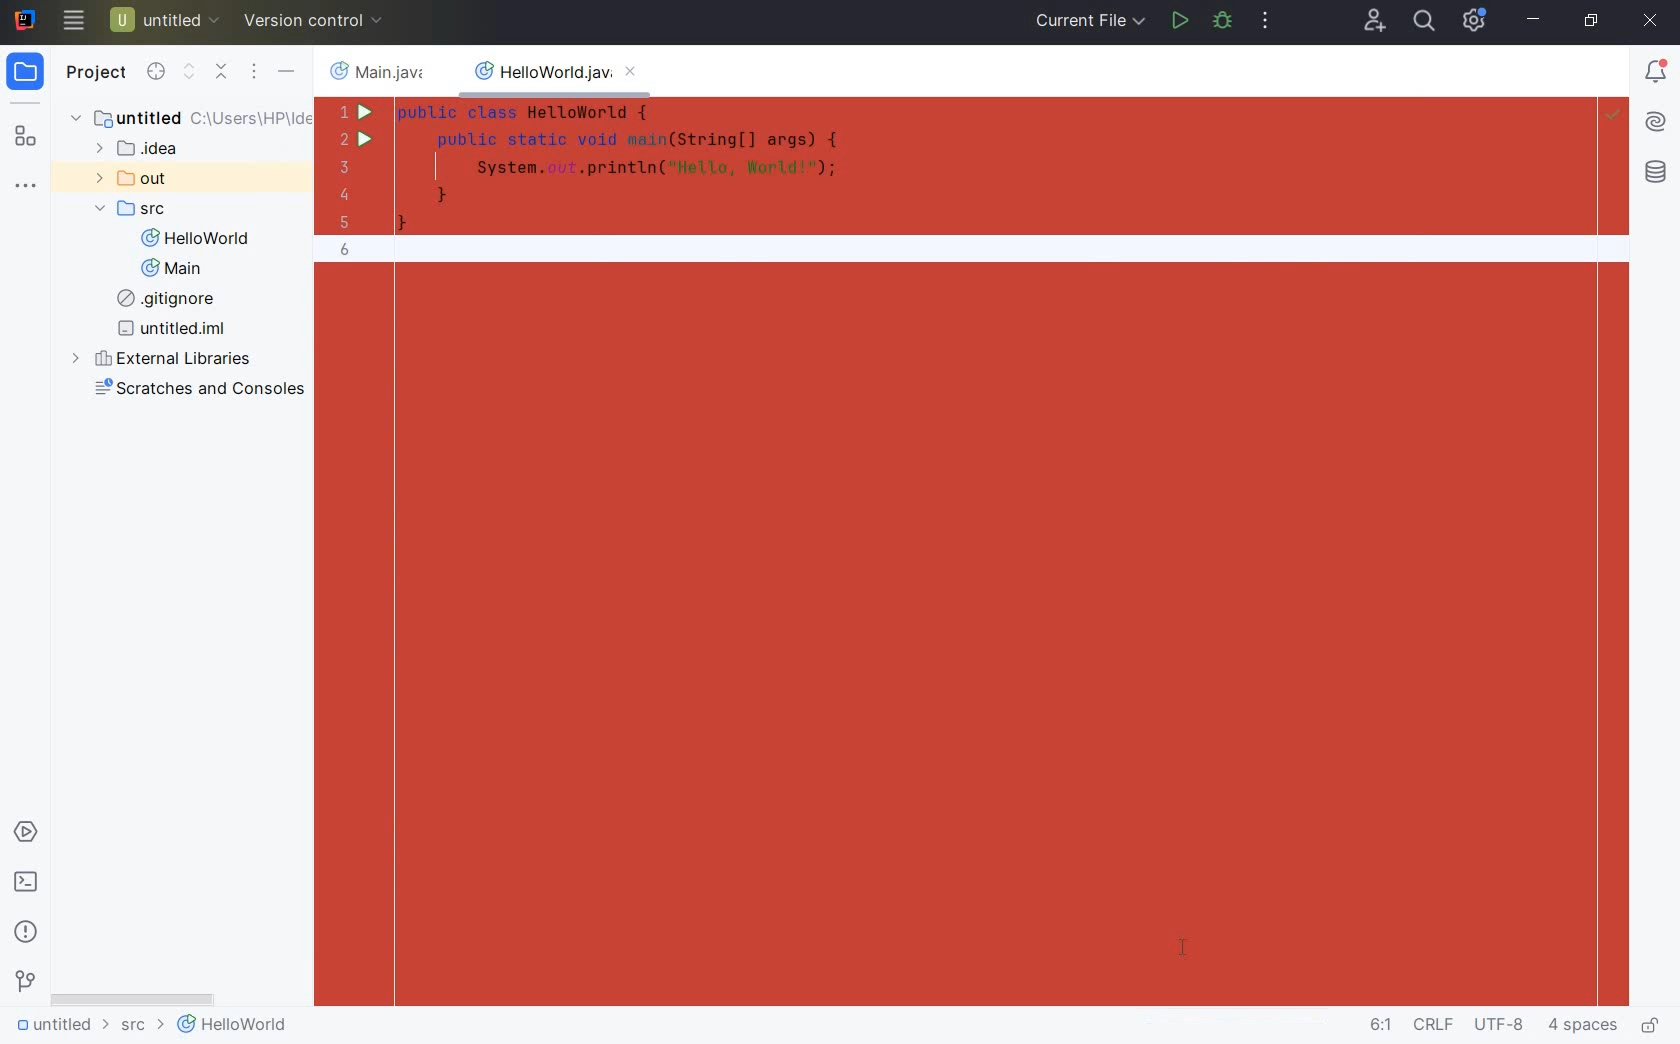 The height and width of the screenshot is (1044, 1680). What do you see at coordinates (26, 931) in the screenshot?
I see `problems` at bounding box center [26, 931].